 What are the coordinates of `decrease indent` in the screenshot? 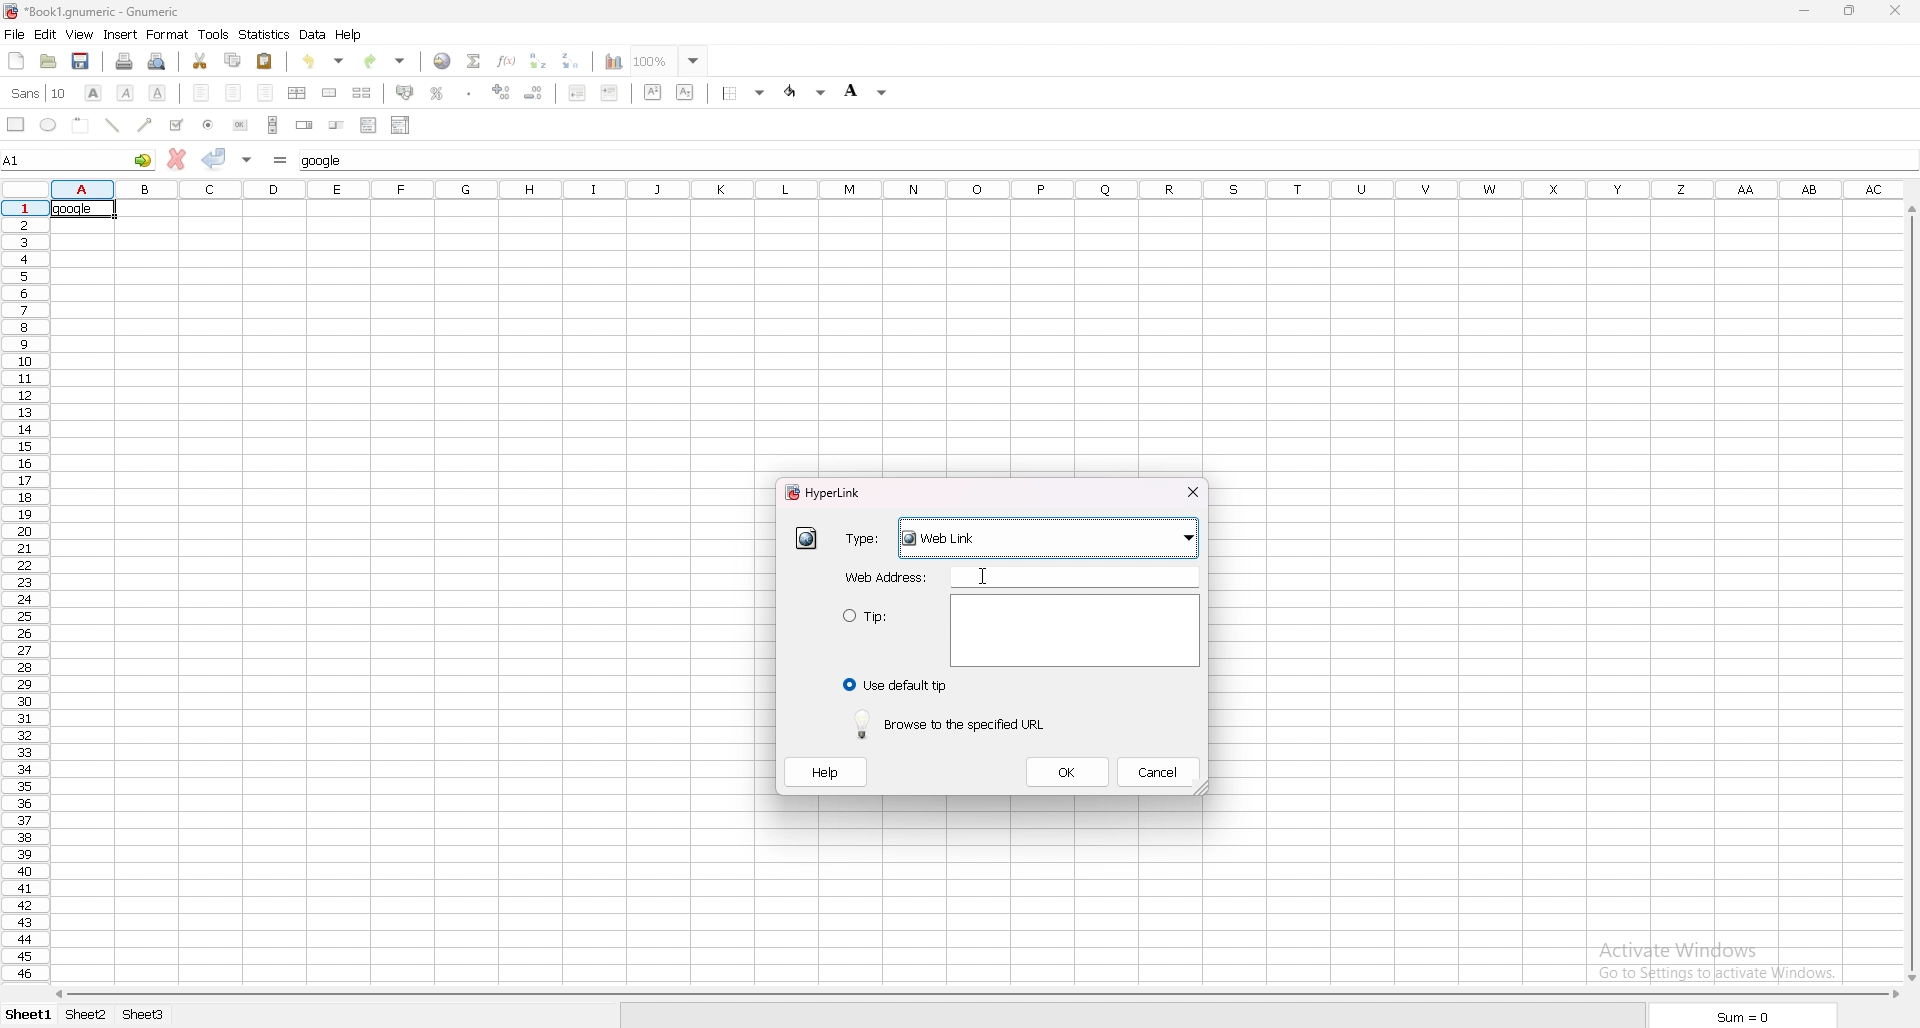 It's located at (576, 92).